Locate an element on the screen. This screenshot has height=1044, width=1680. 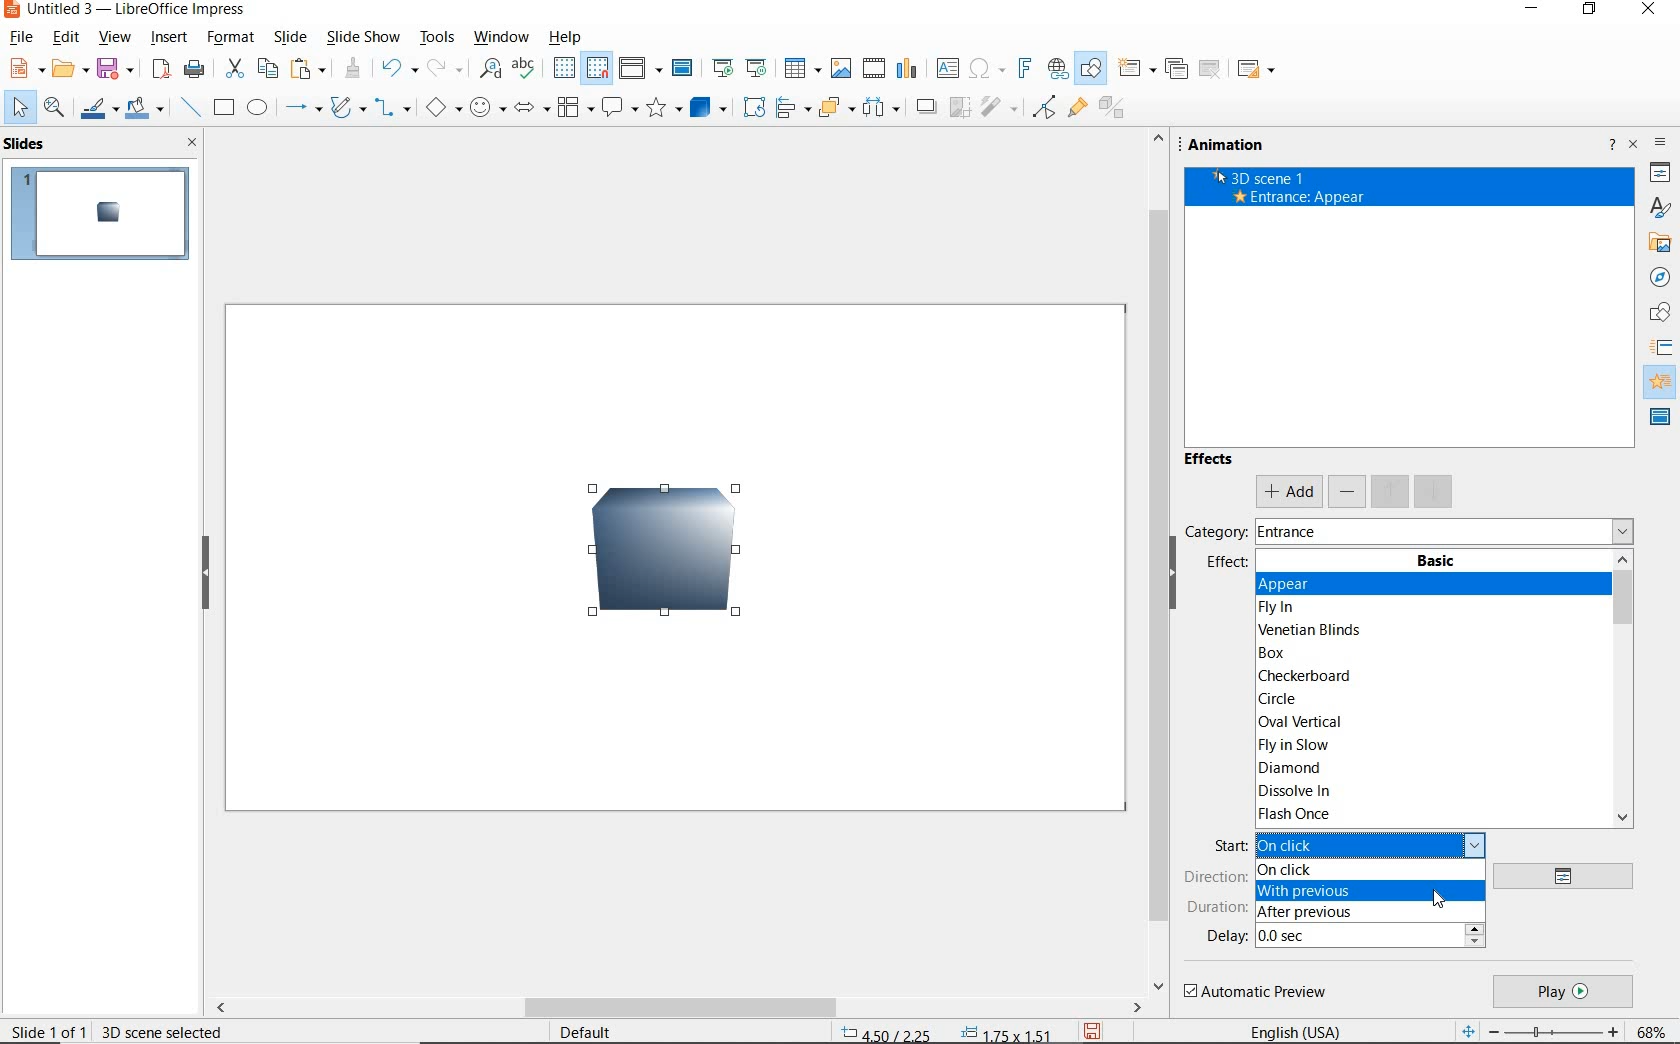
automatic preview is located at coordinates (1257, 992).